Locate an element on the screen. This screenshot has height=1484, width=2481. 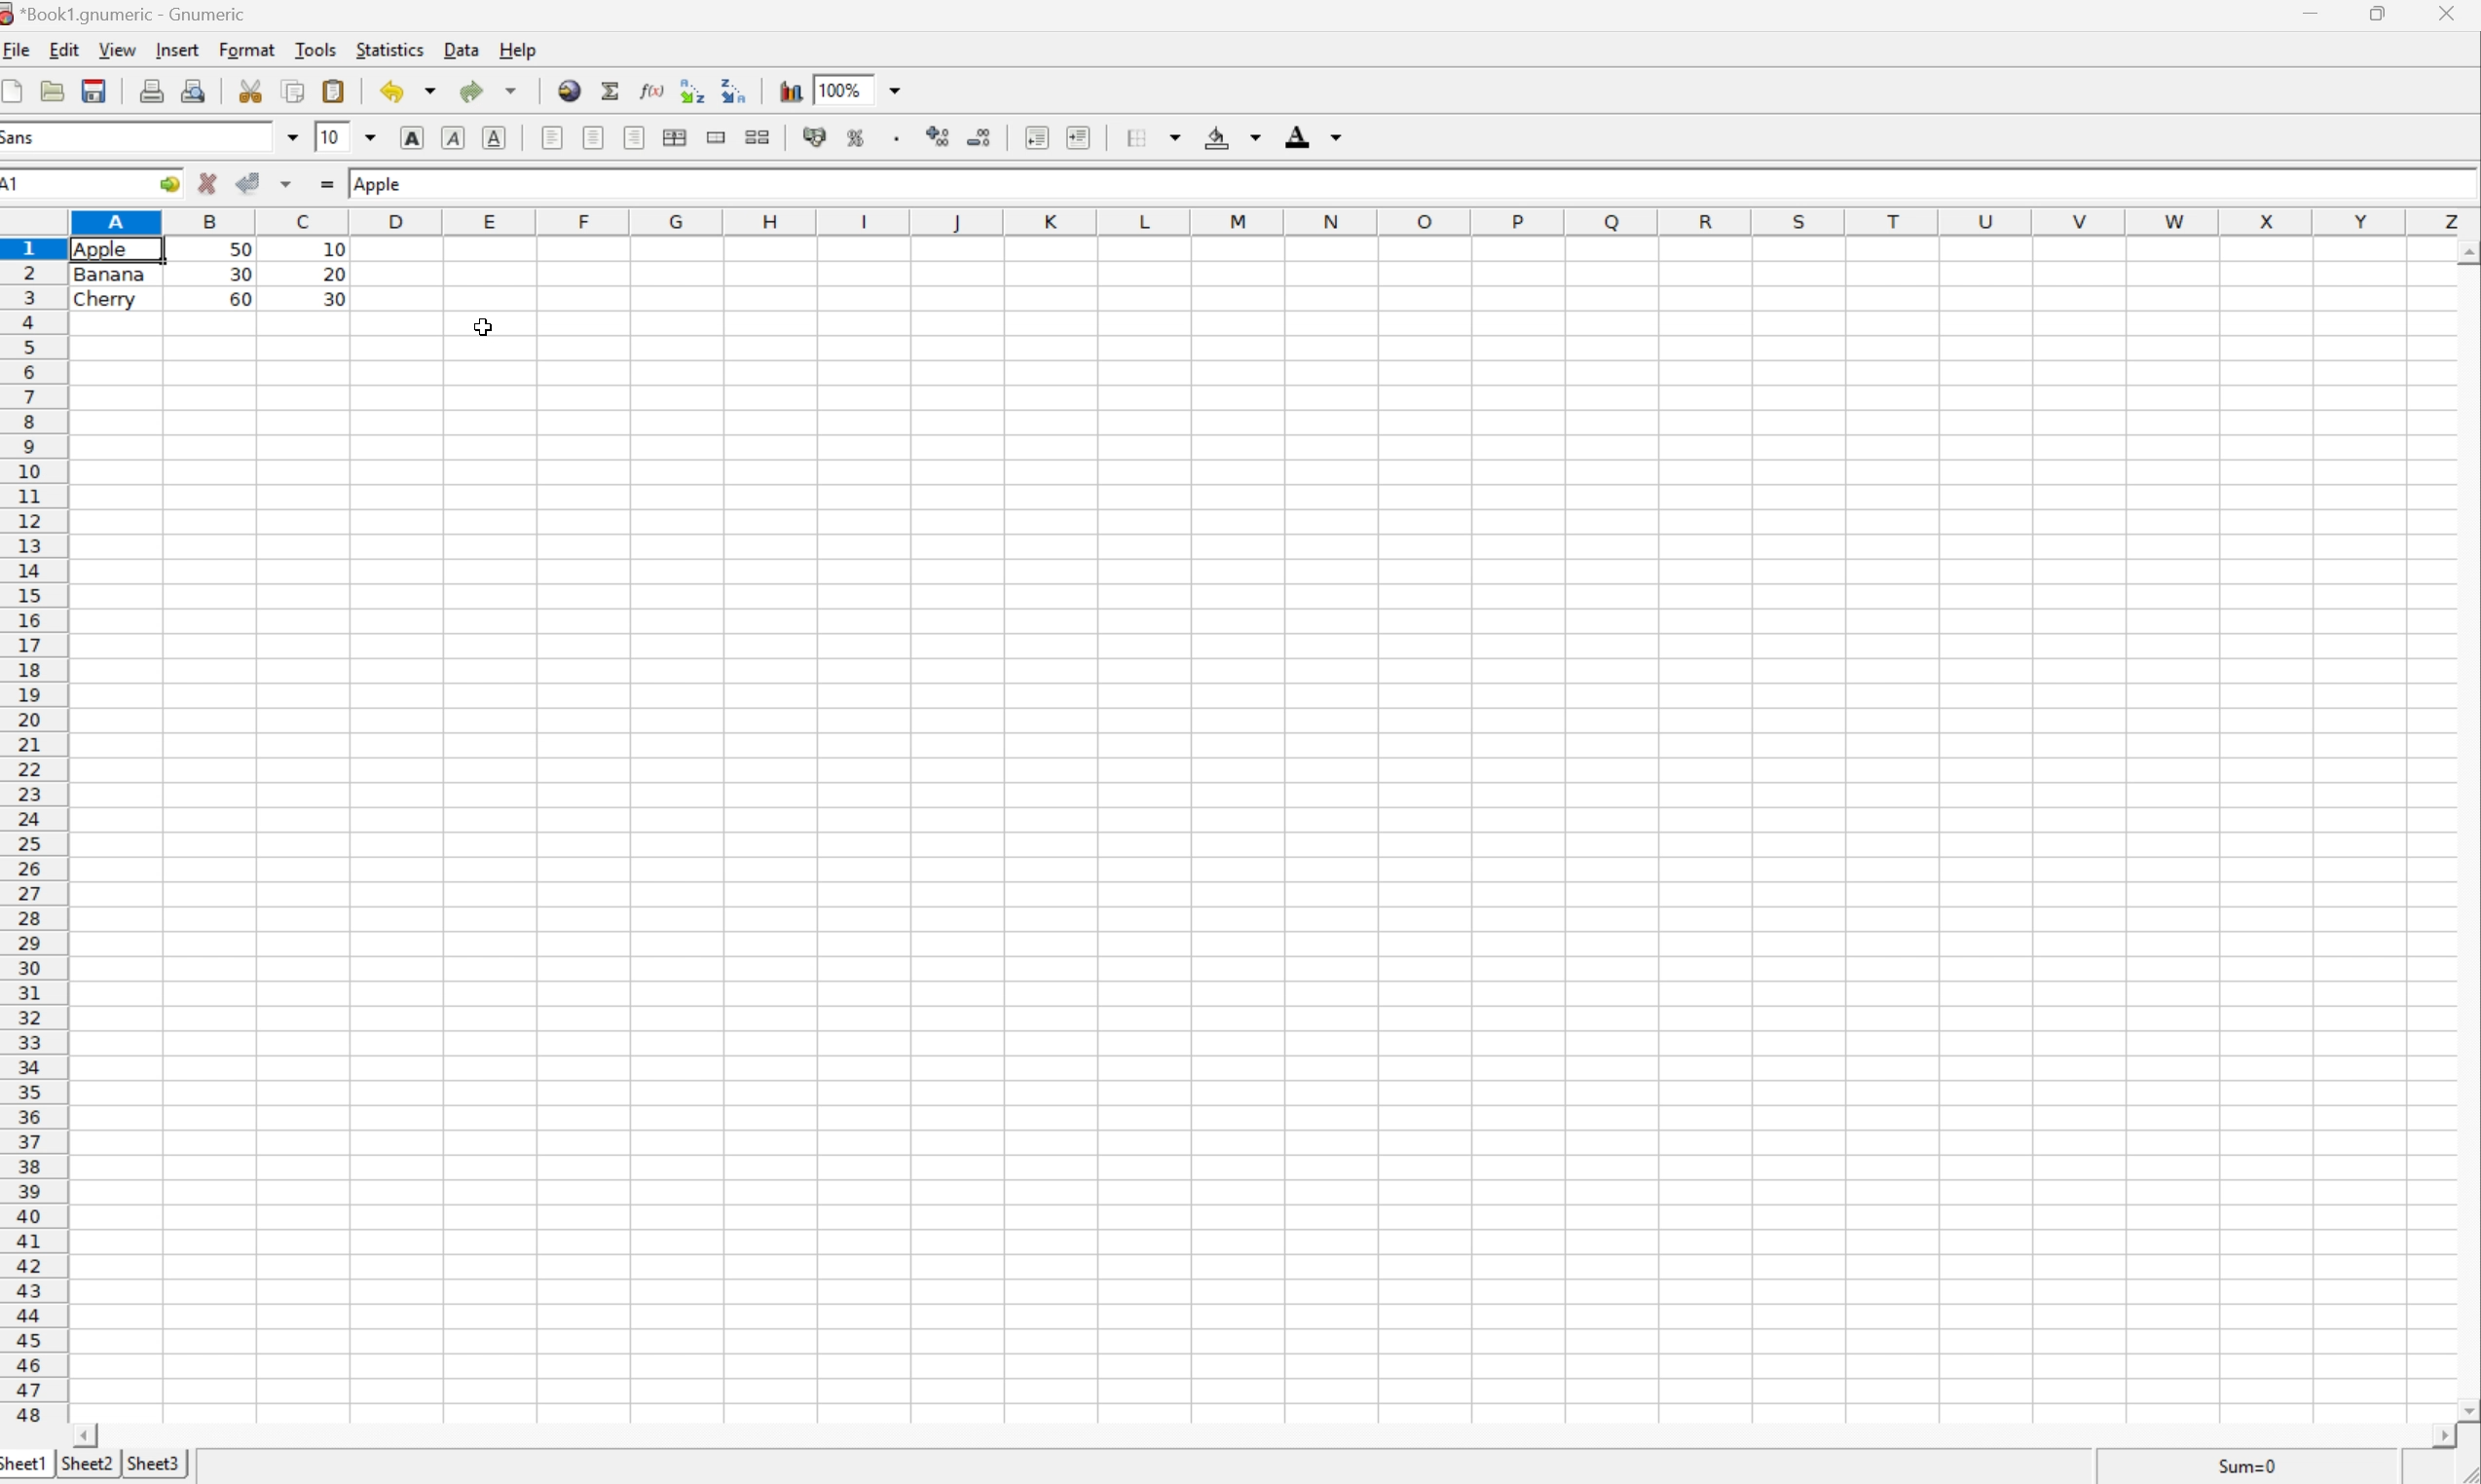
A1 is located at coordinates (17, 186).